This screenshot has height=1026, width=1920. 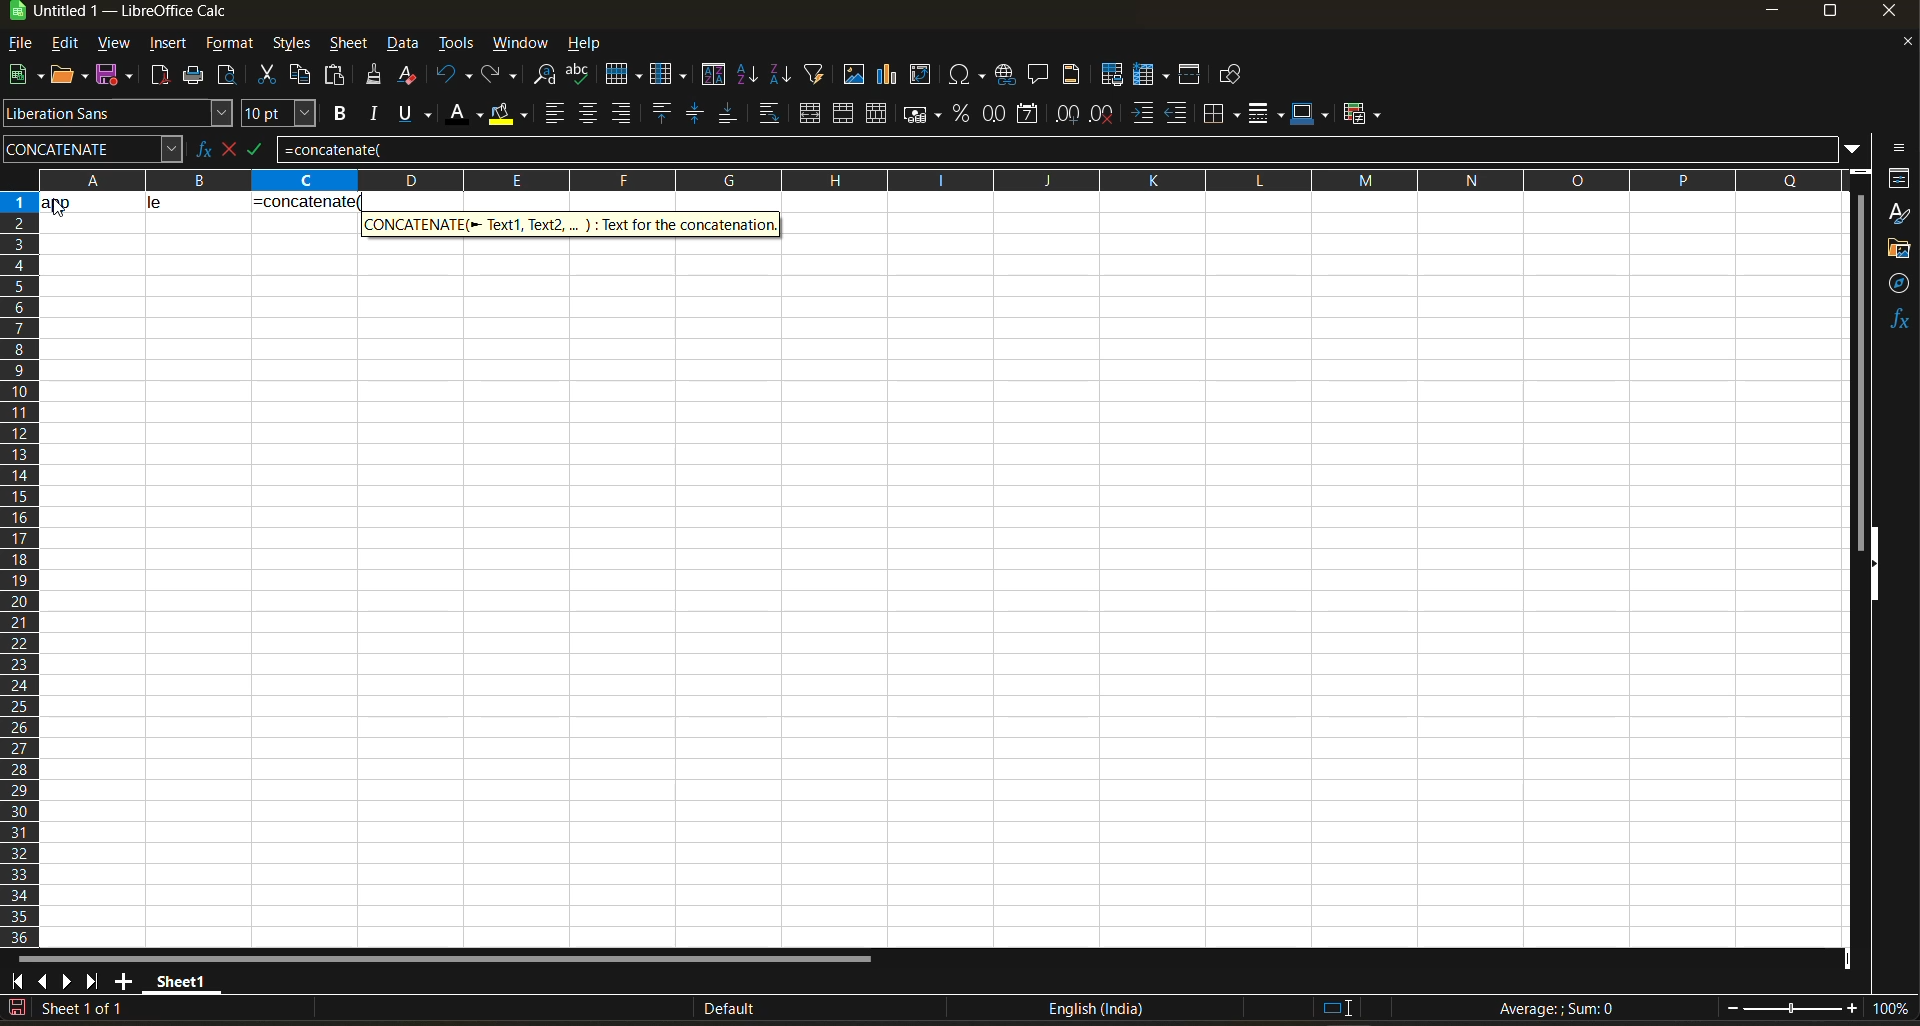 What do you see at coordinates (303, 75) in the screenshot?
I see `copy` at bounding box center [303, 75].